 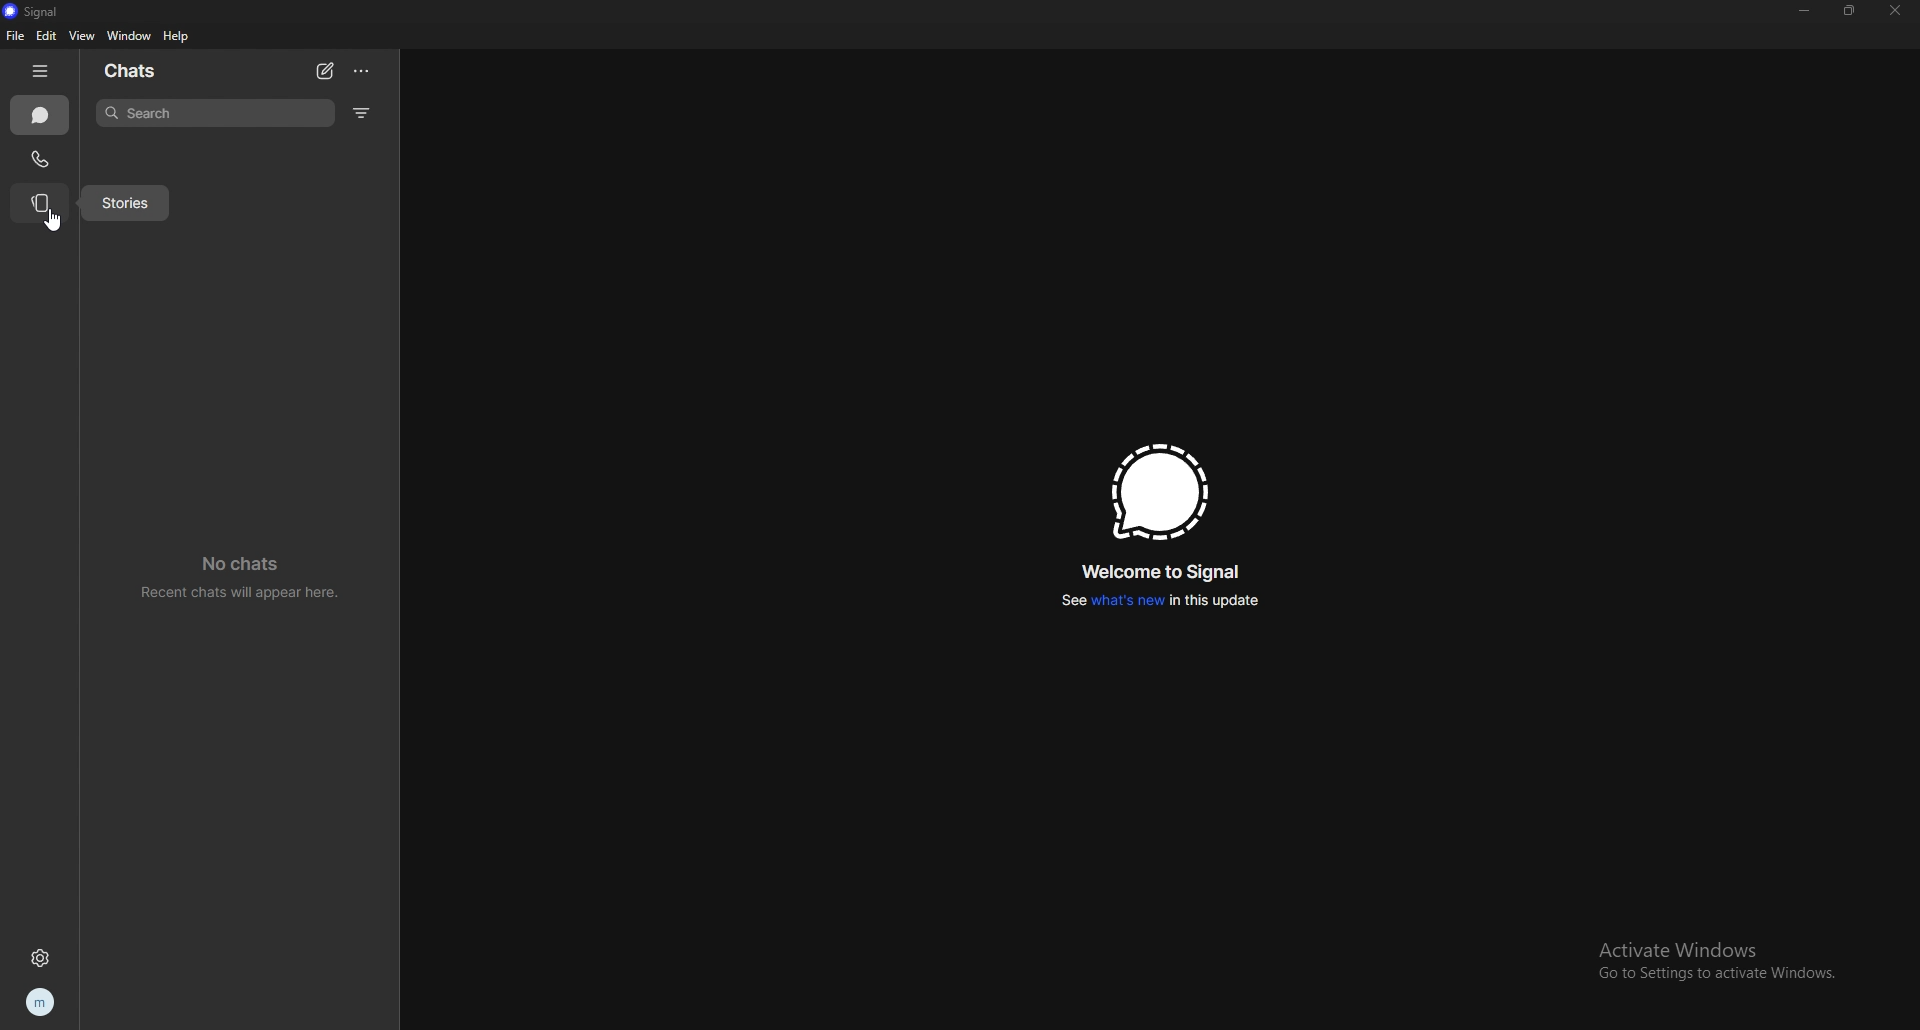 What do you see at coordinates (1156, 493) in the screenshot?
I see `signal logo` at bounding box center [1156, 493].